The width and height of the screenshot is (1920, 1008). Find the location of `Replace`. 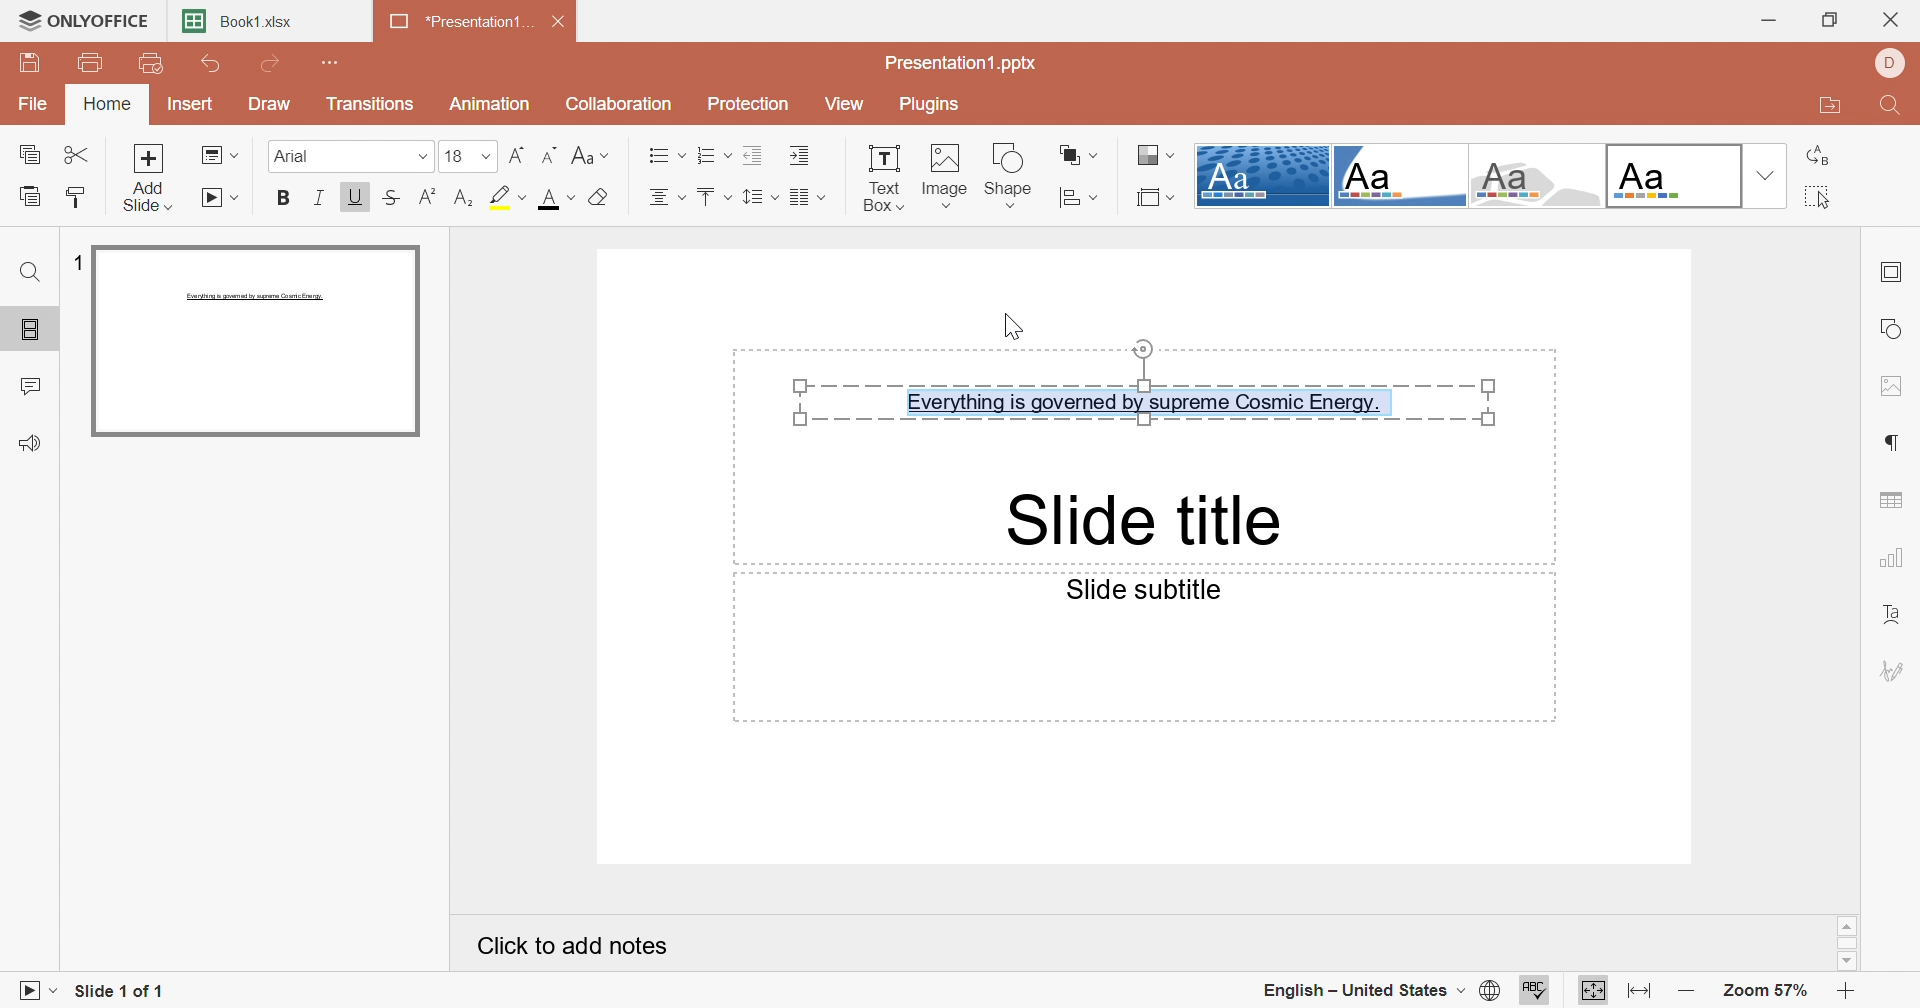

Replace is located at coordinates (1819, 152).